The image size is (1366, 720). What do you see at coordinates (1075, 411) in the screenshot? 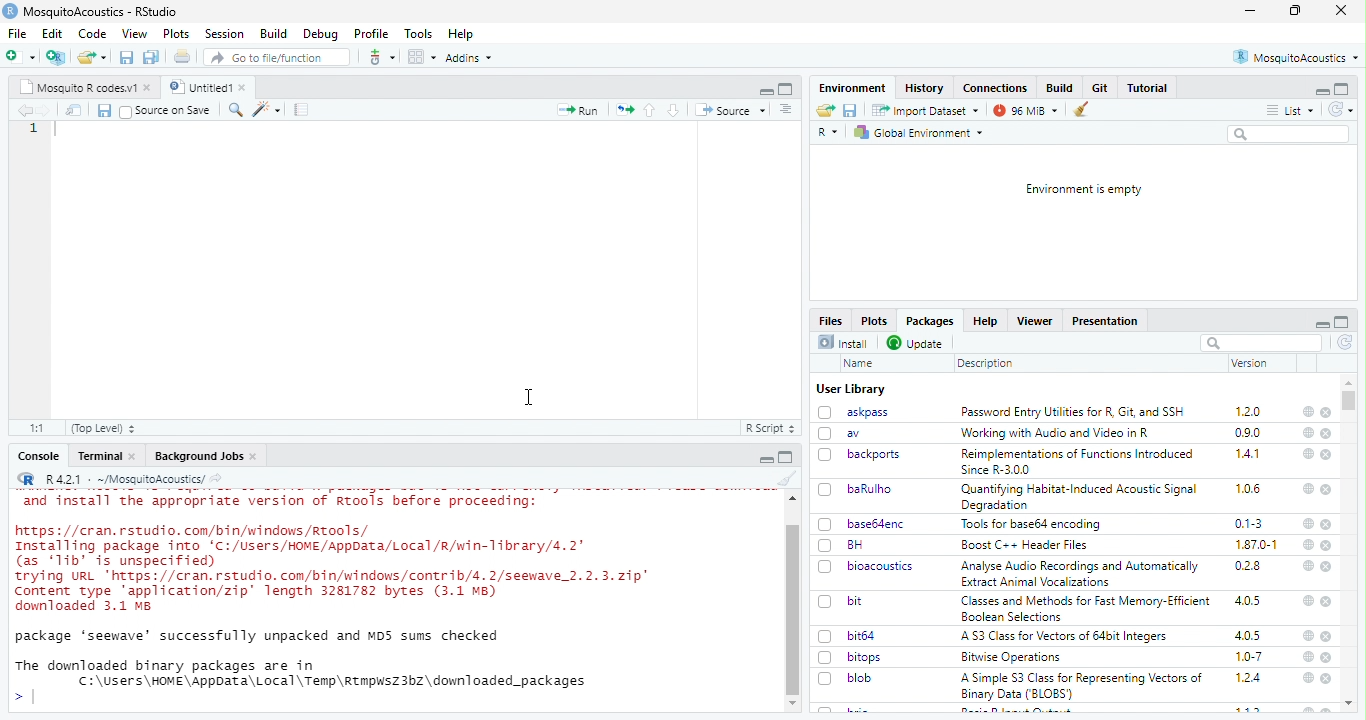
I see `Password Entry Utilities for R, Git, and SSH.` at bounding box center [1075, 411].